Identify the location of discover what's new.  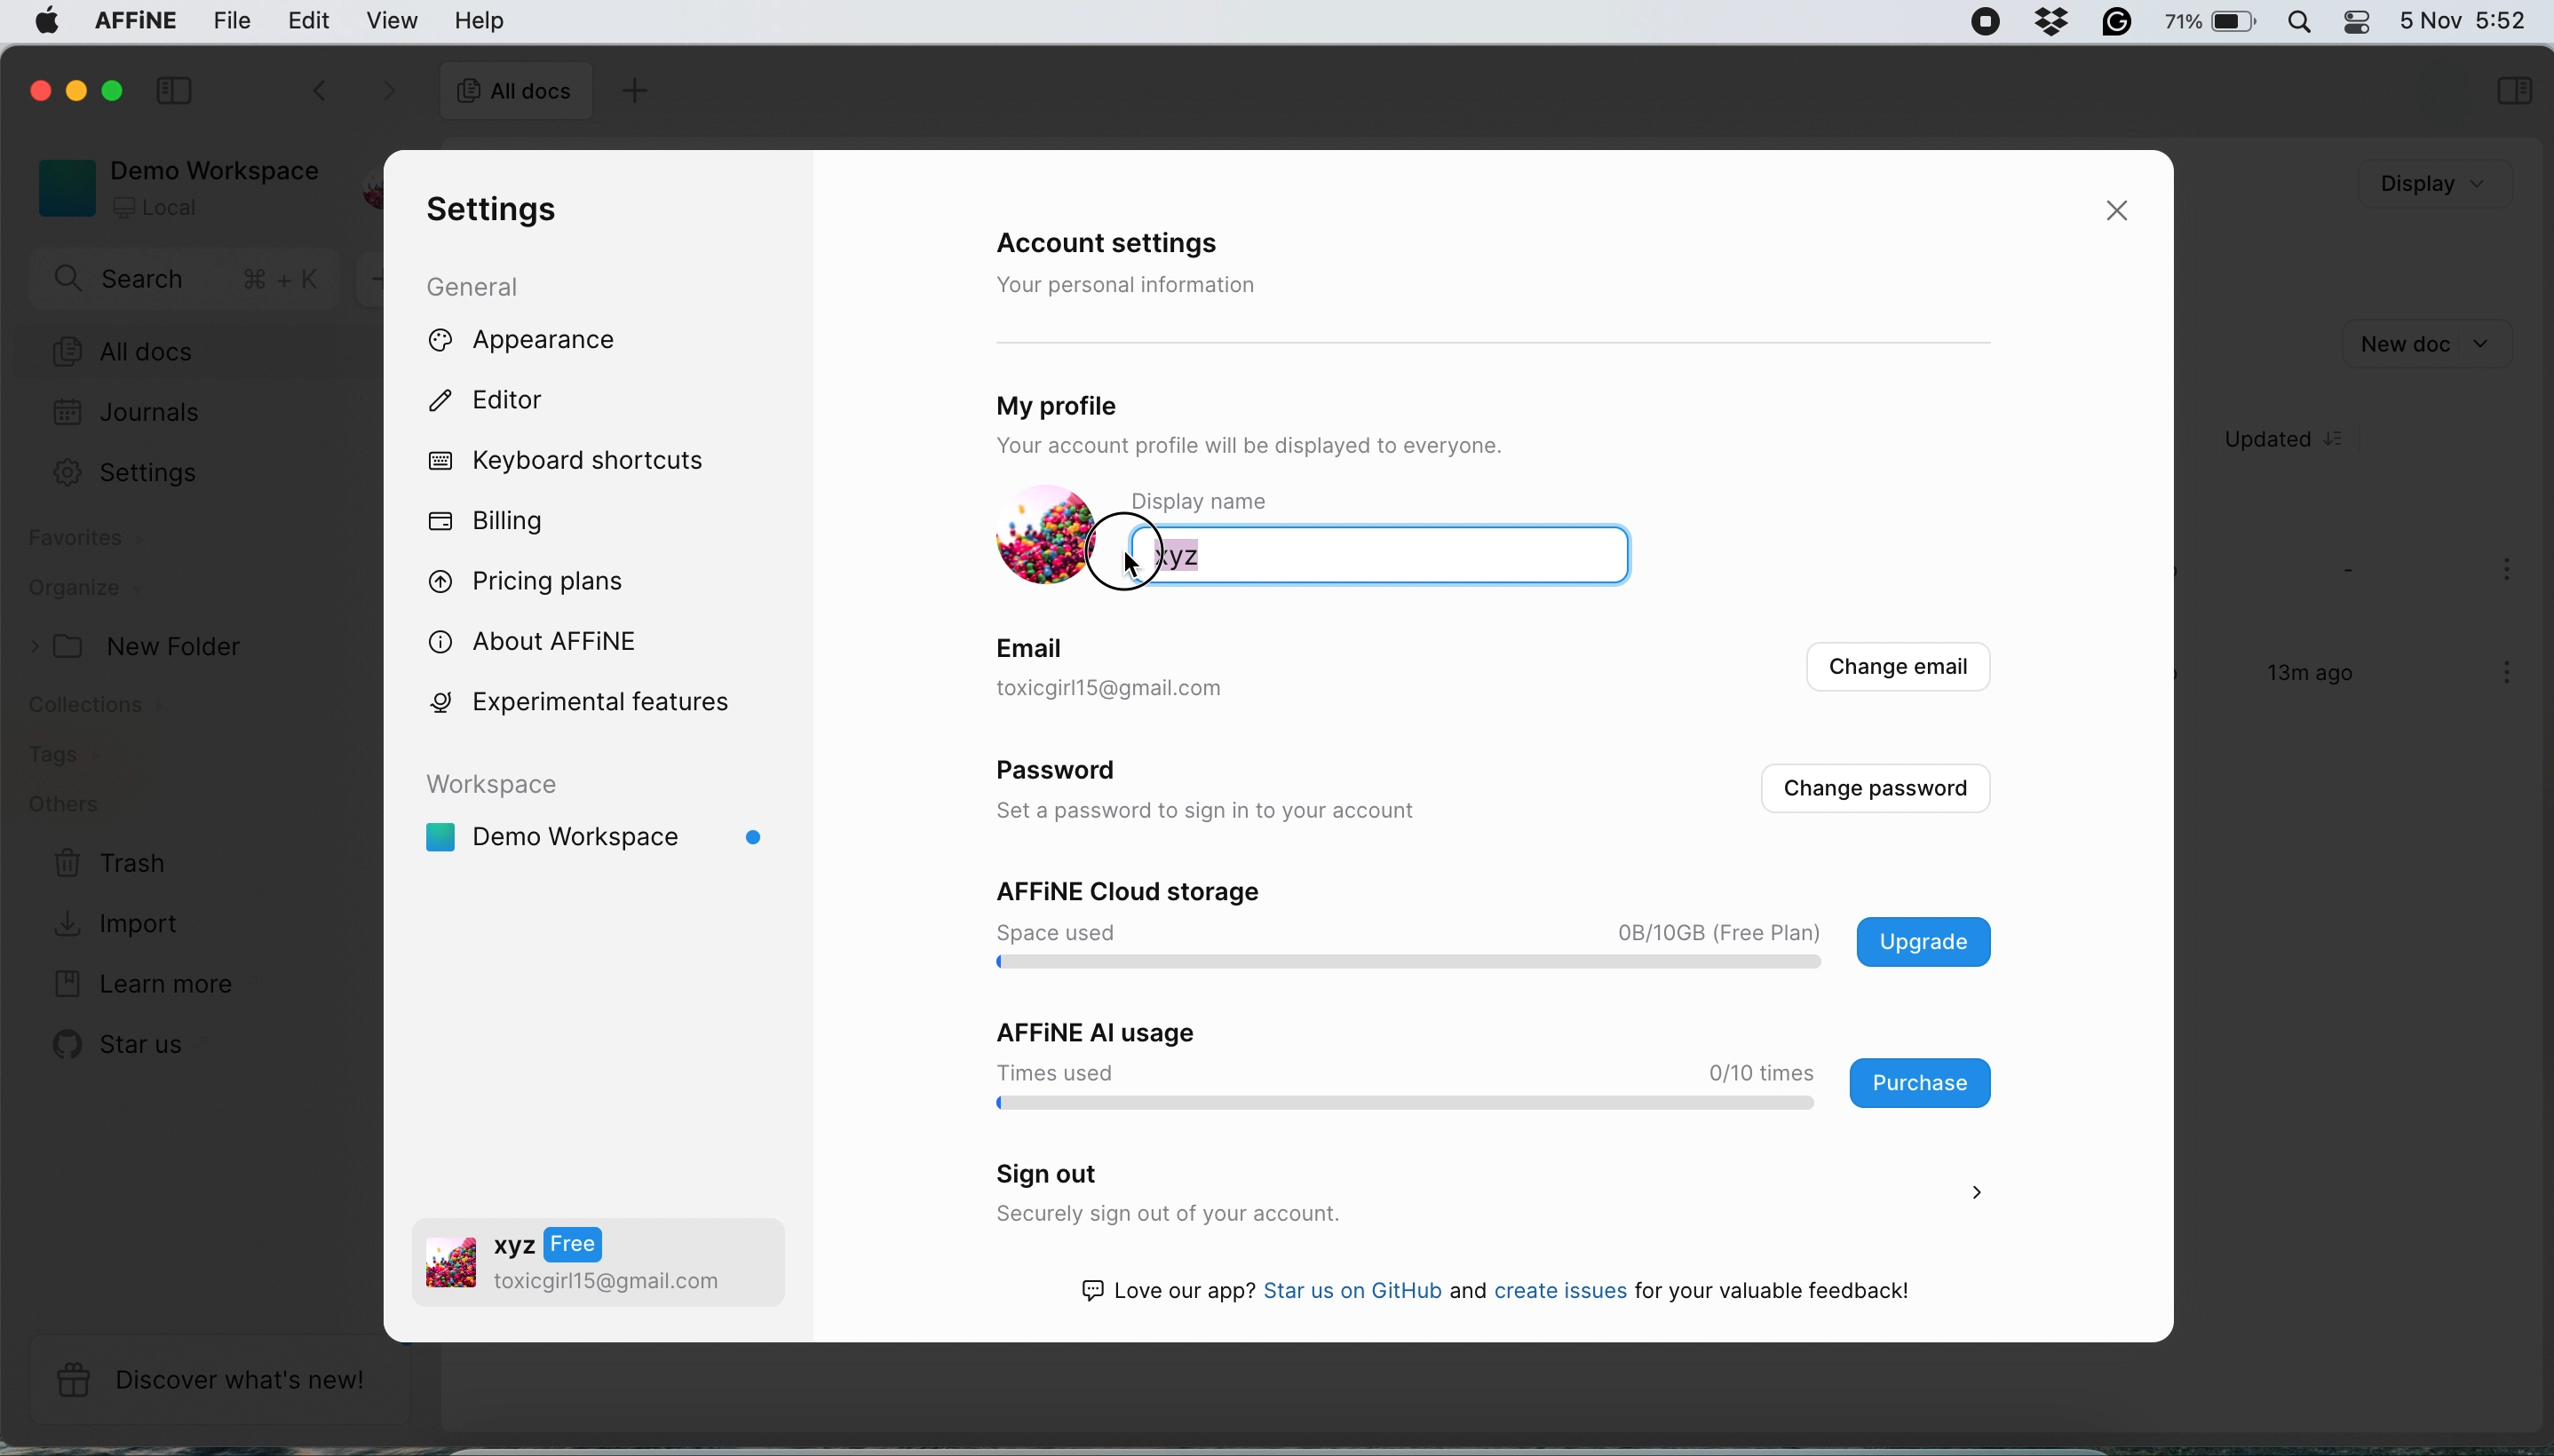
(219, 1380).